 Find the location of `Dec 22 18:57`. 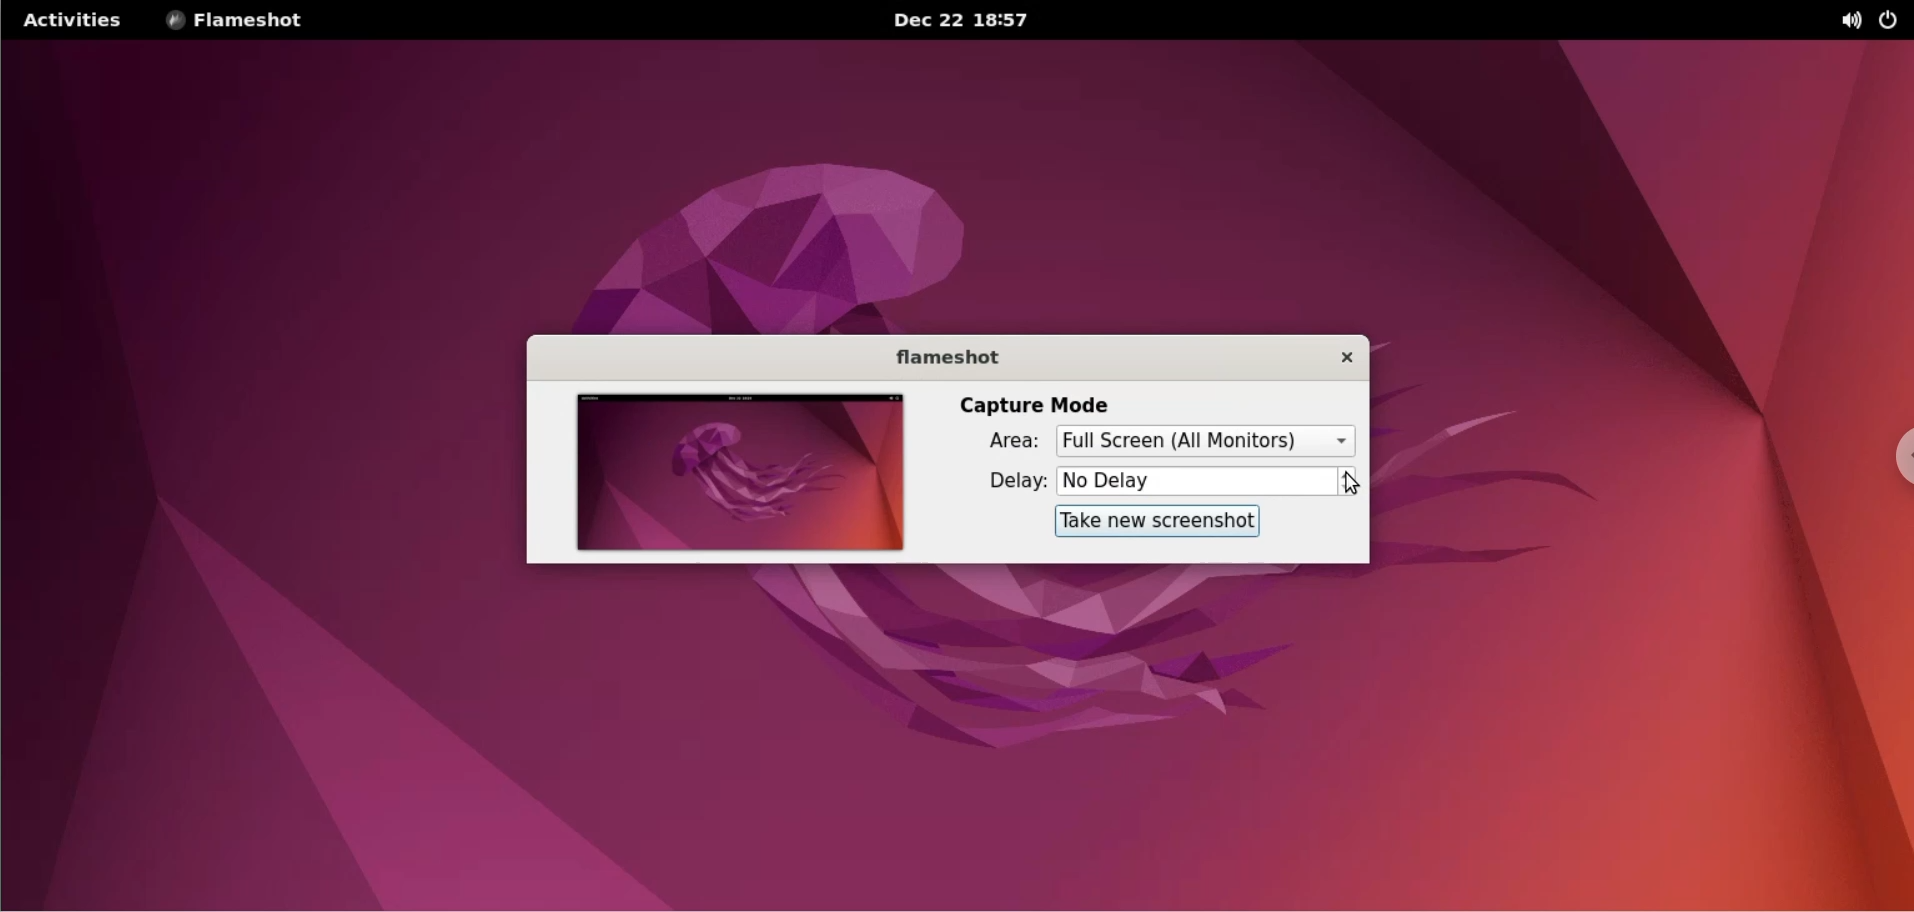

Dec 22 18:57 is located at coordinates (965, 21).